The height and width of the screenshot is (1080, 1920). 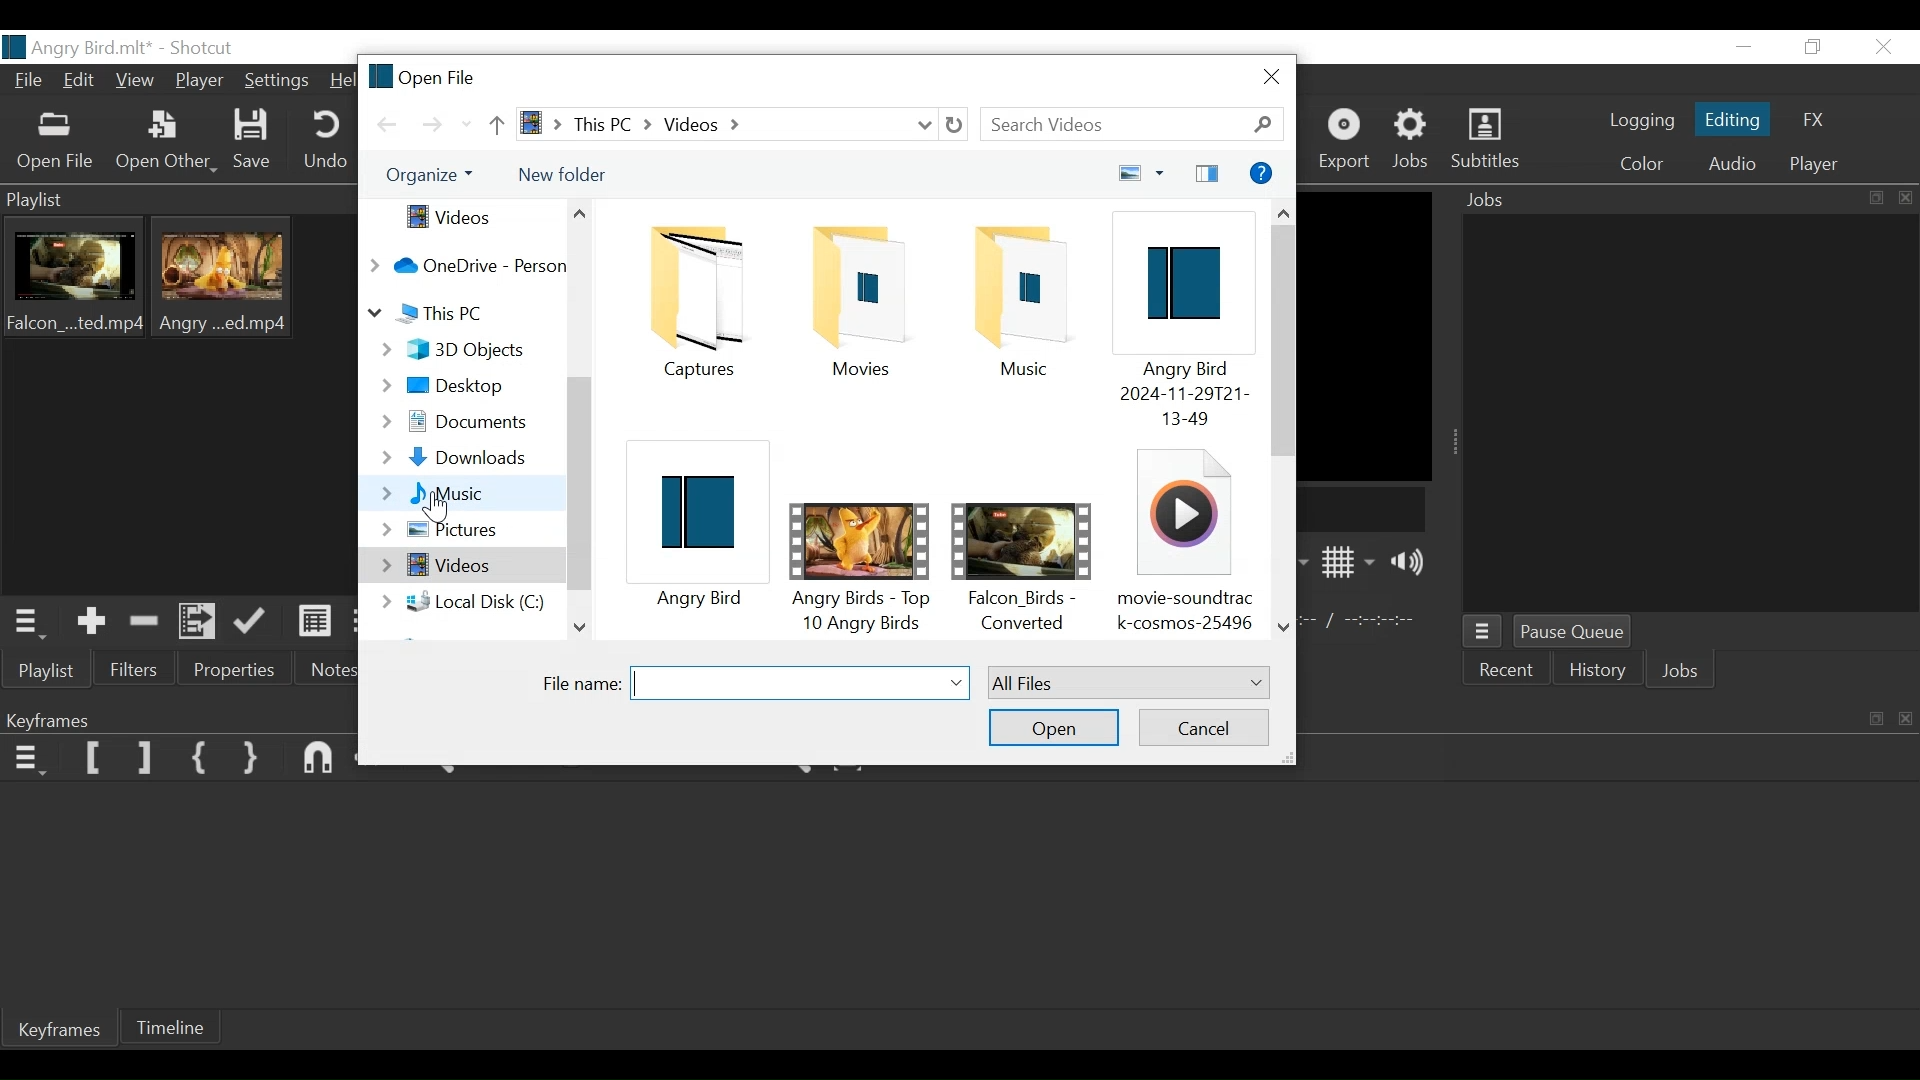 I want to click on Shotcut File, so click(x=1185, y=323).